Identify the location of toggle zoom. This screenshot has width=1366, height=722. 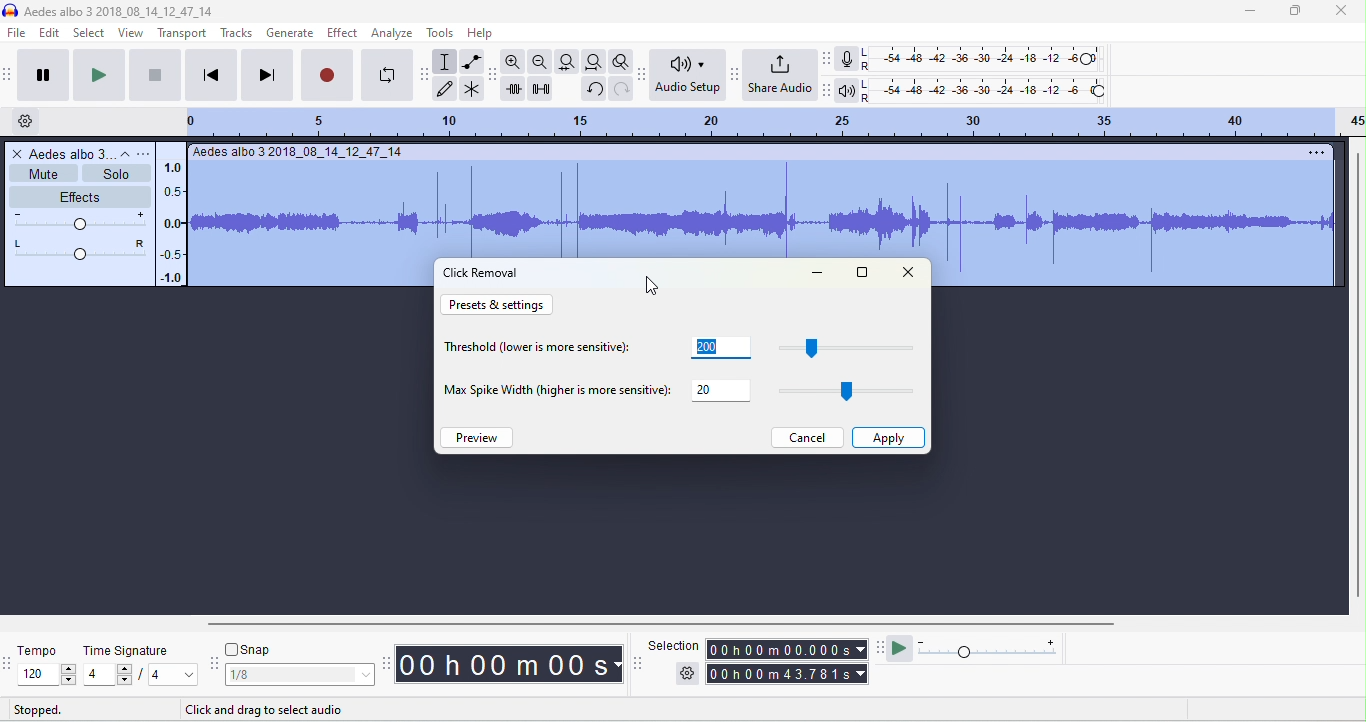
(621, 62).